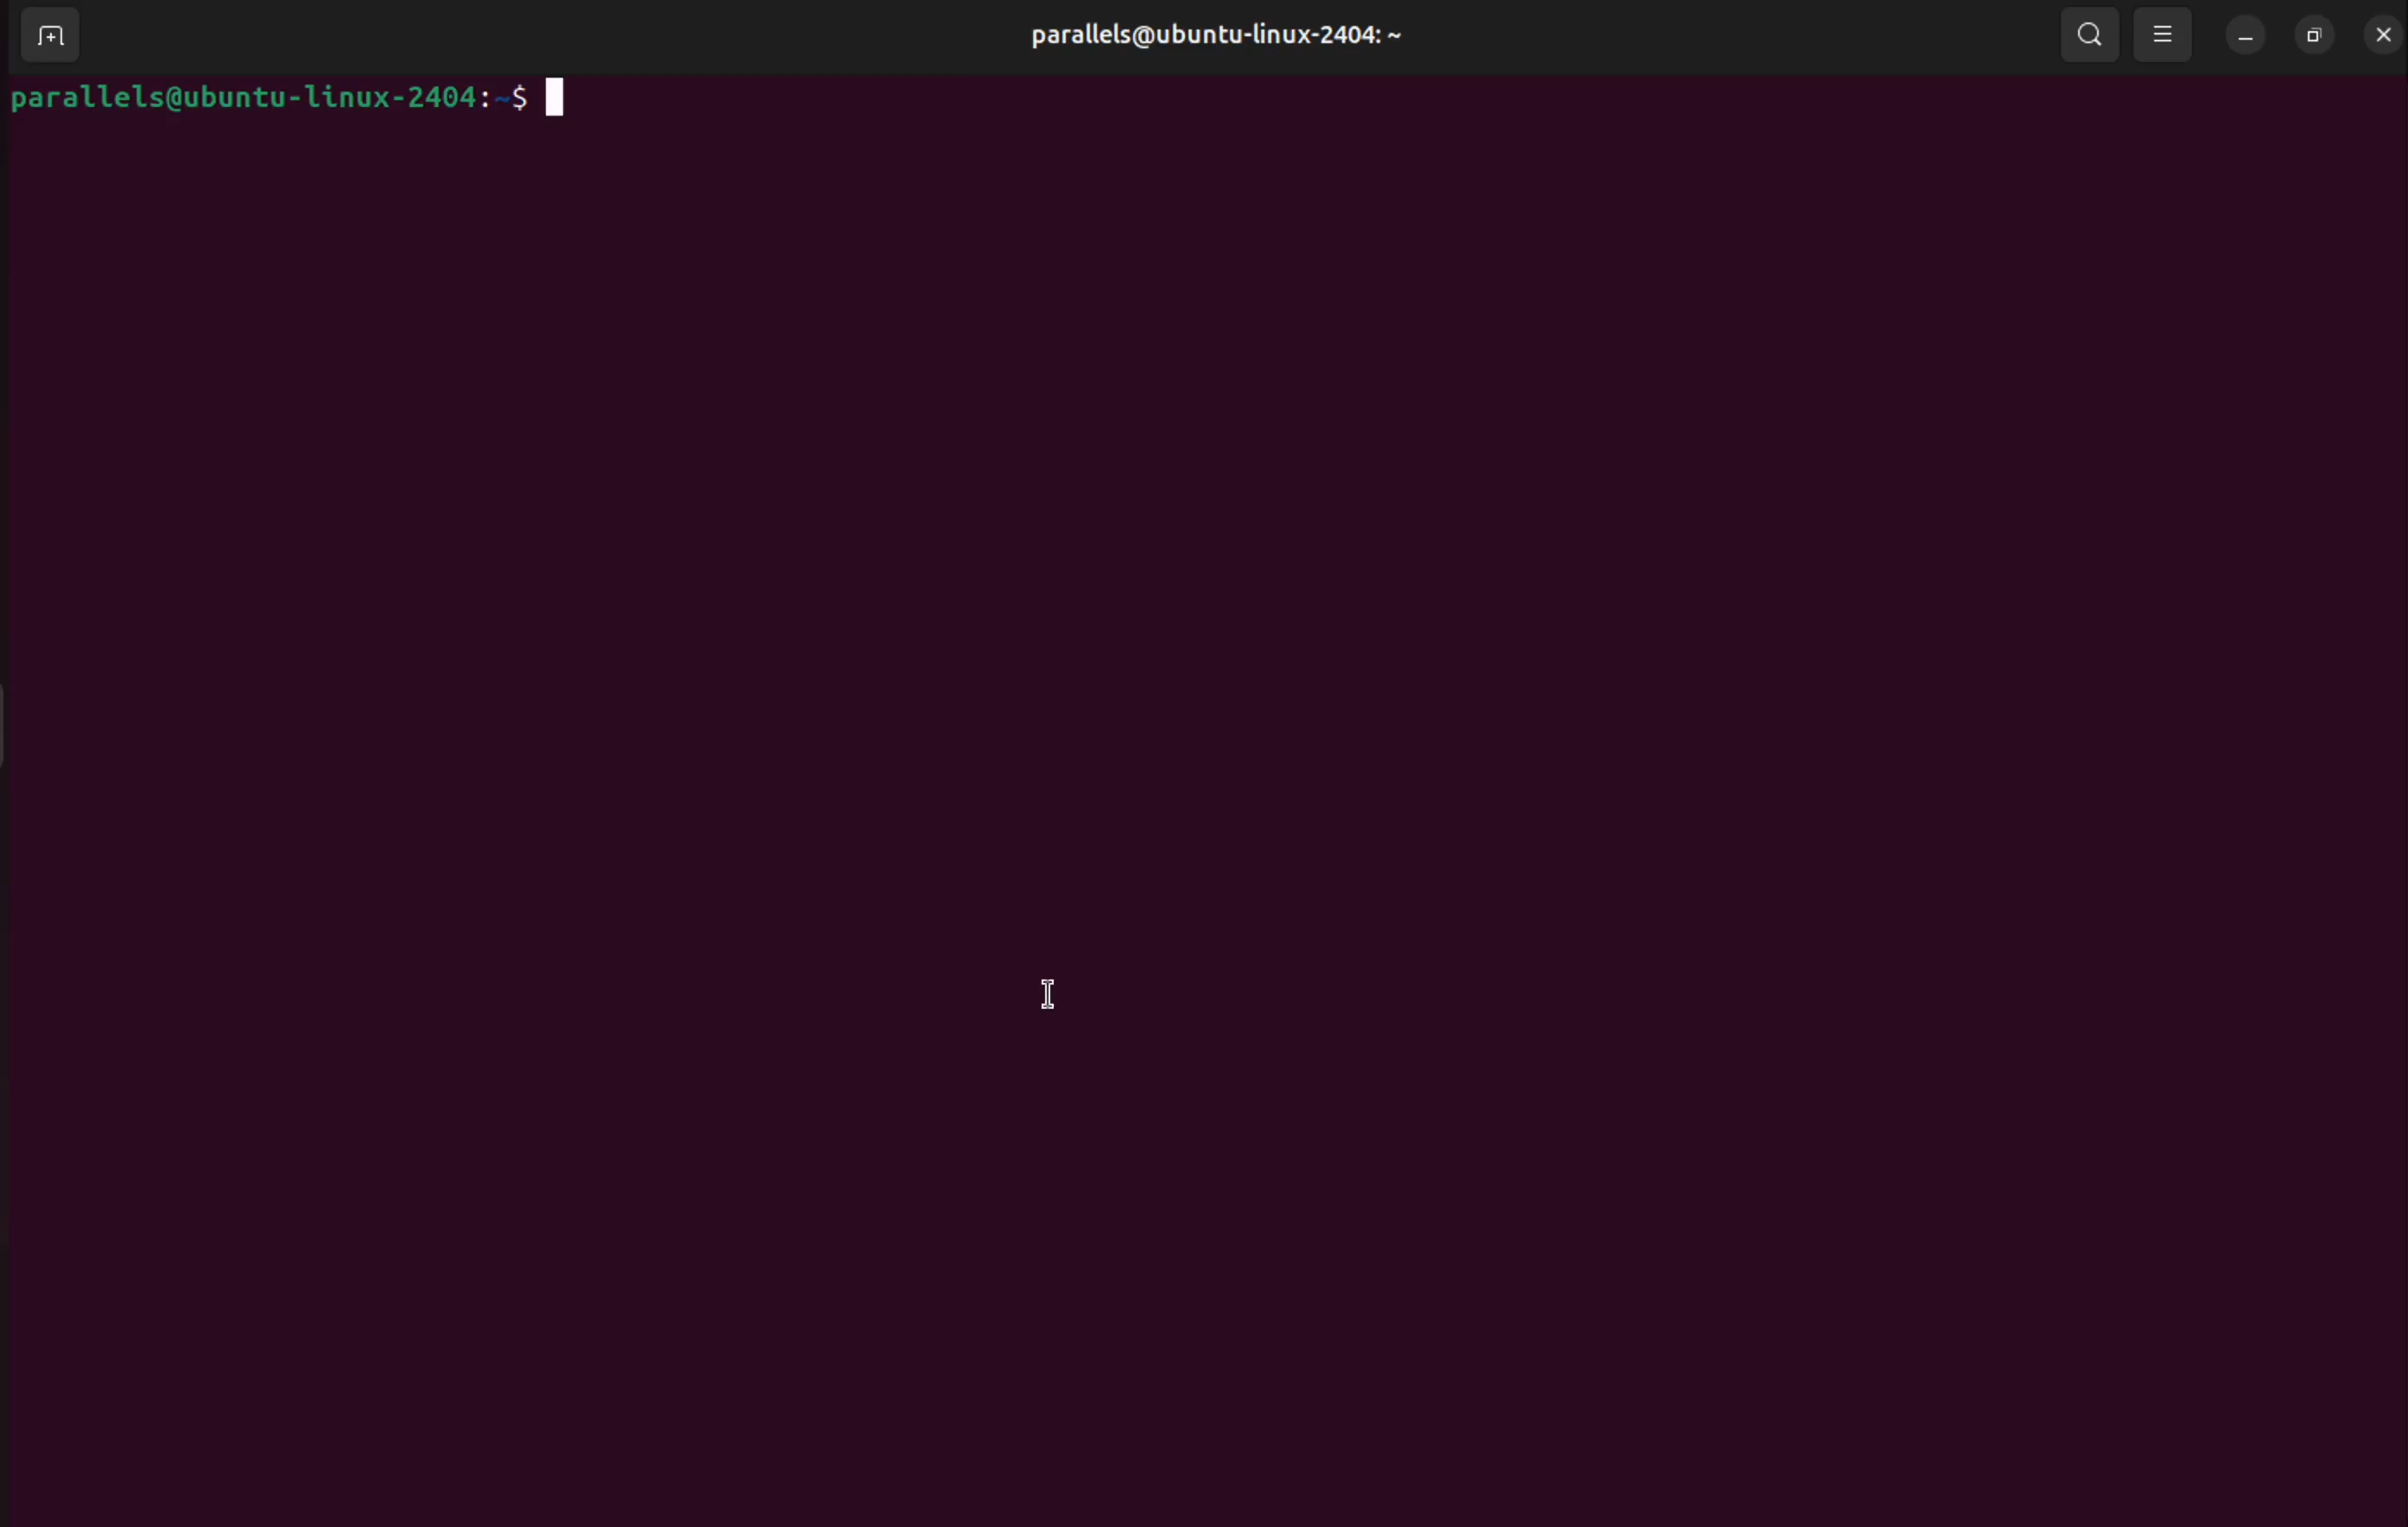 This screenshot has width=2408, height=1527. Describe the element at coordinates (2092, 36) in the screenshot. I see `search` at that location.